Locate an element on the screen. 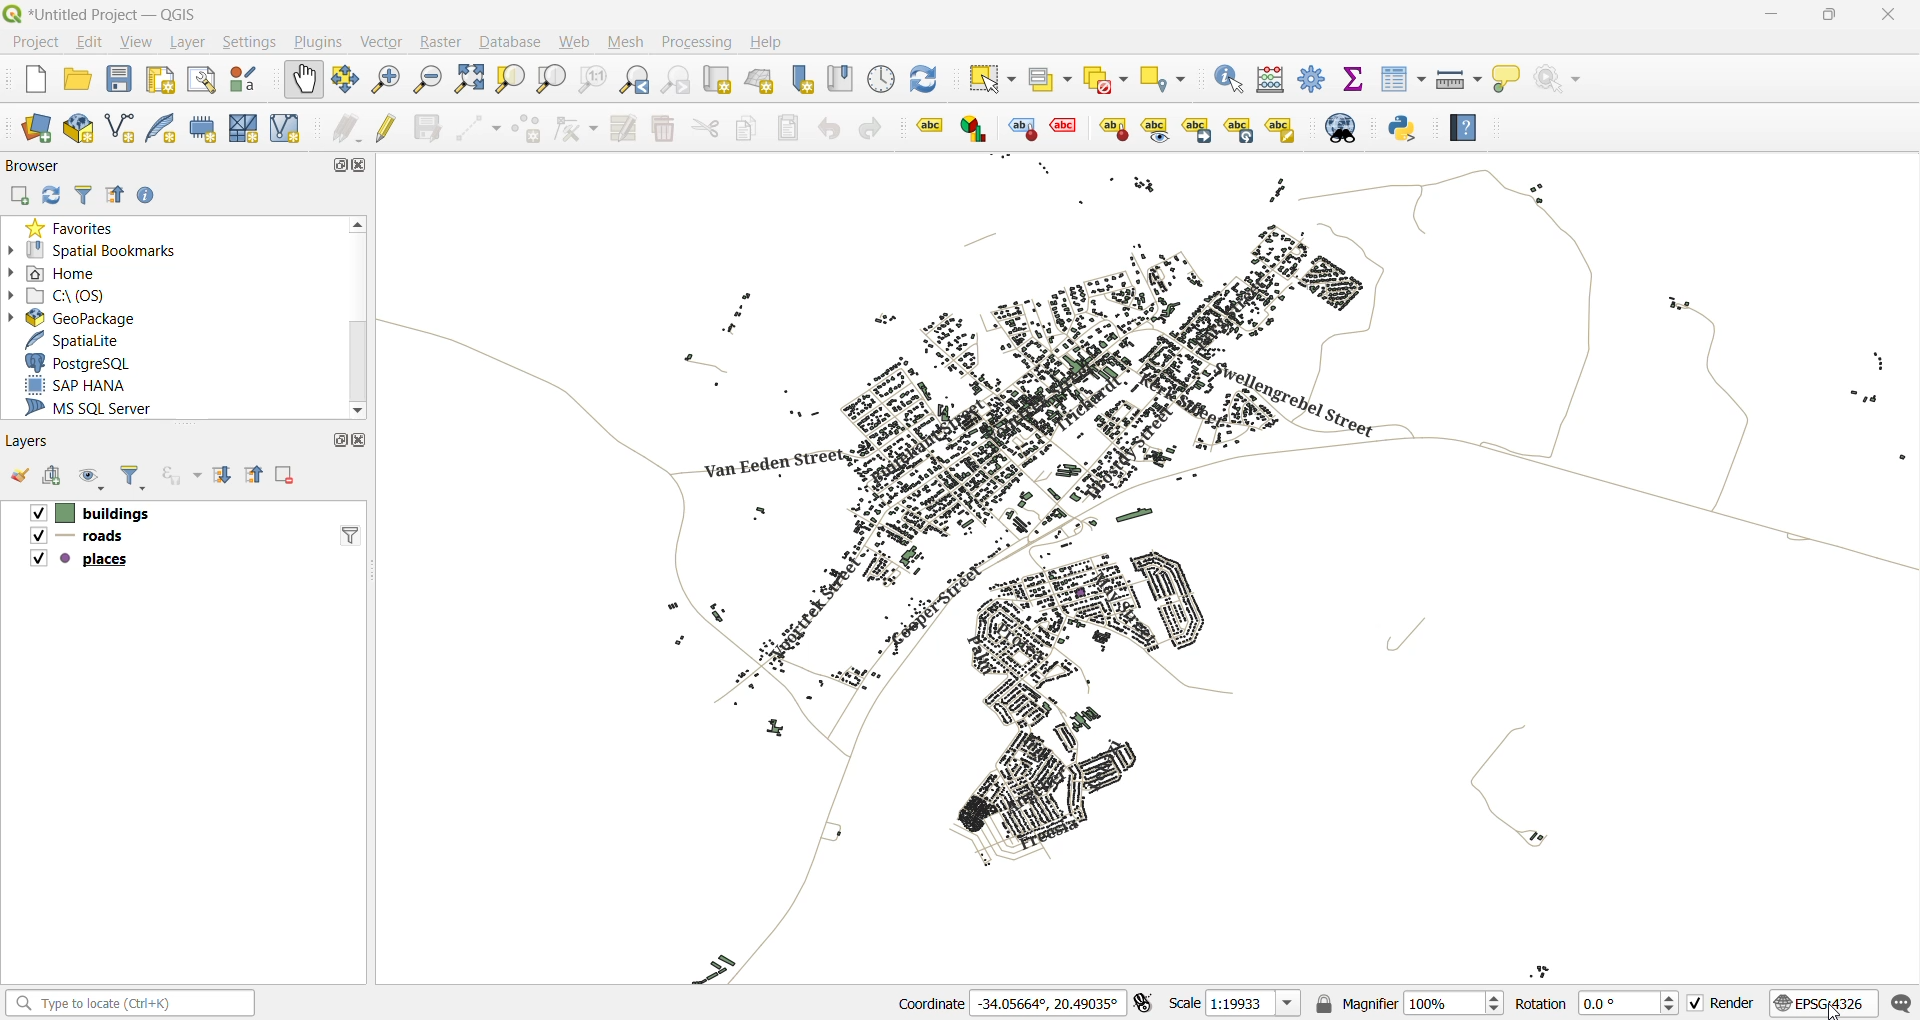 This screenshot has height=1020, width=1920. toggle edits is located at coordinates (389, 126).